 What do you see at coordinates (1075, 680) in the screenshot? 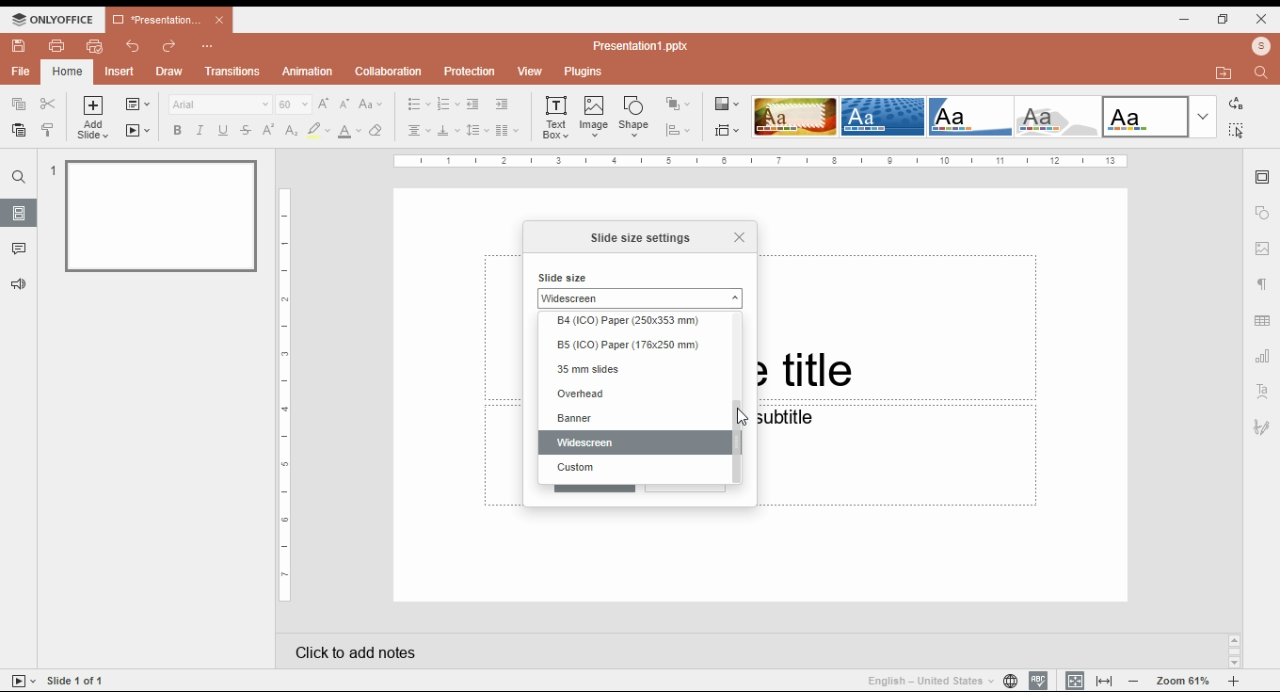
I see `fit to slide` at bounding box center [1075, 680].